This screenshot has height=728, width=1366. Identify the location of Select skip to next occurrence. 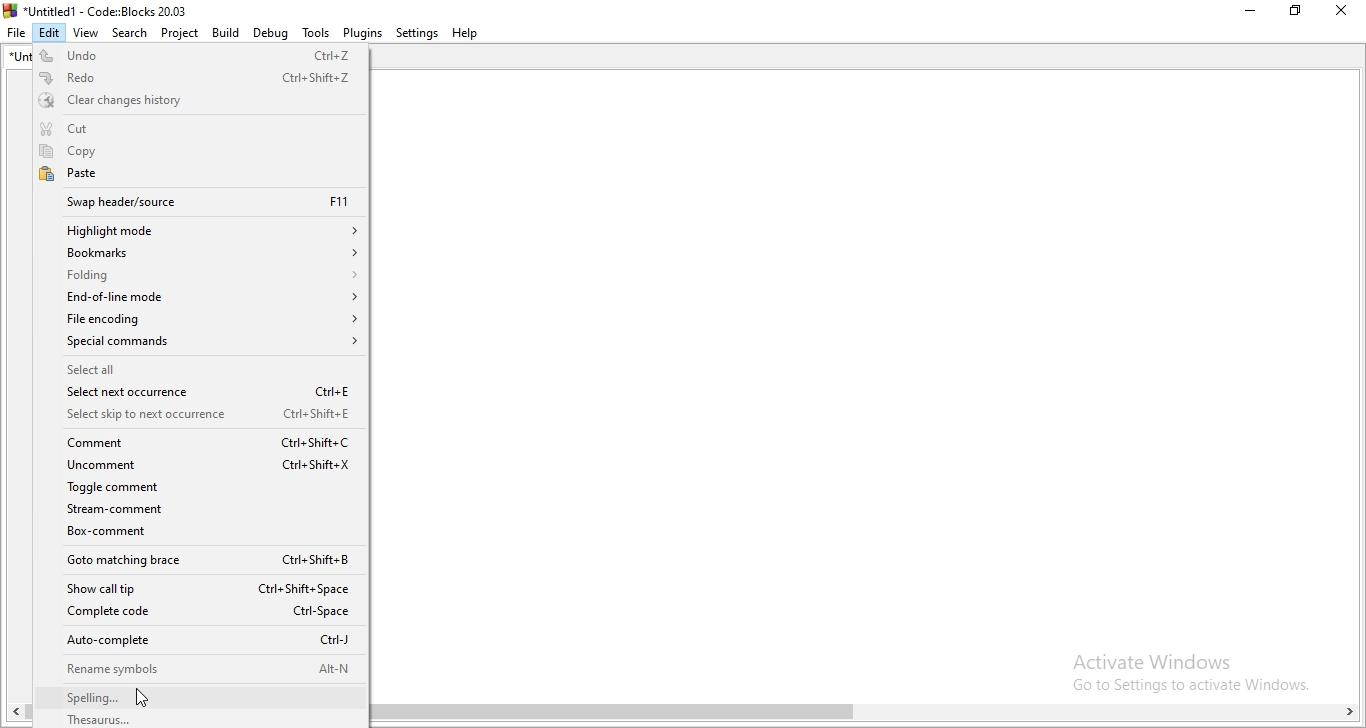
(200, 415).